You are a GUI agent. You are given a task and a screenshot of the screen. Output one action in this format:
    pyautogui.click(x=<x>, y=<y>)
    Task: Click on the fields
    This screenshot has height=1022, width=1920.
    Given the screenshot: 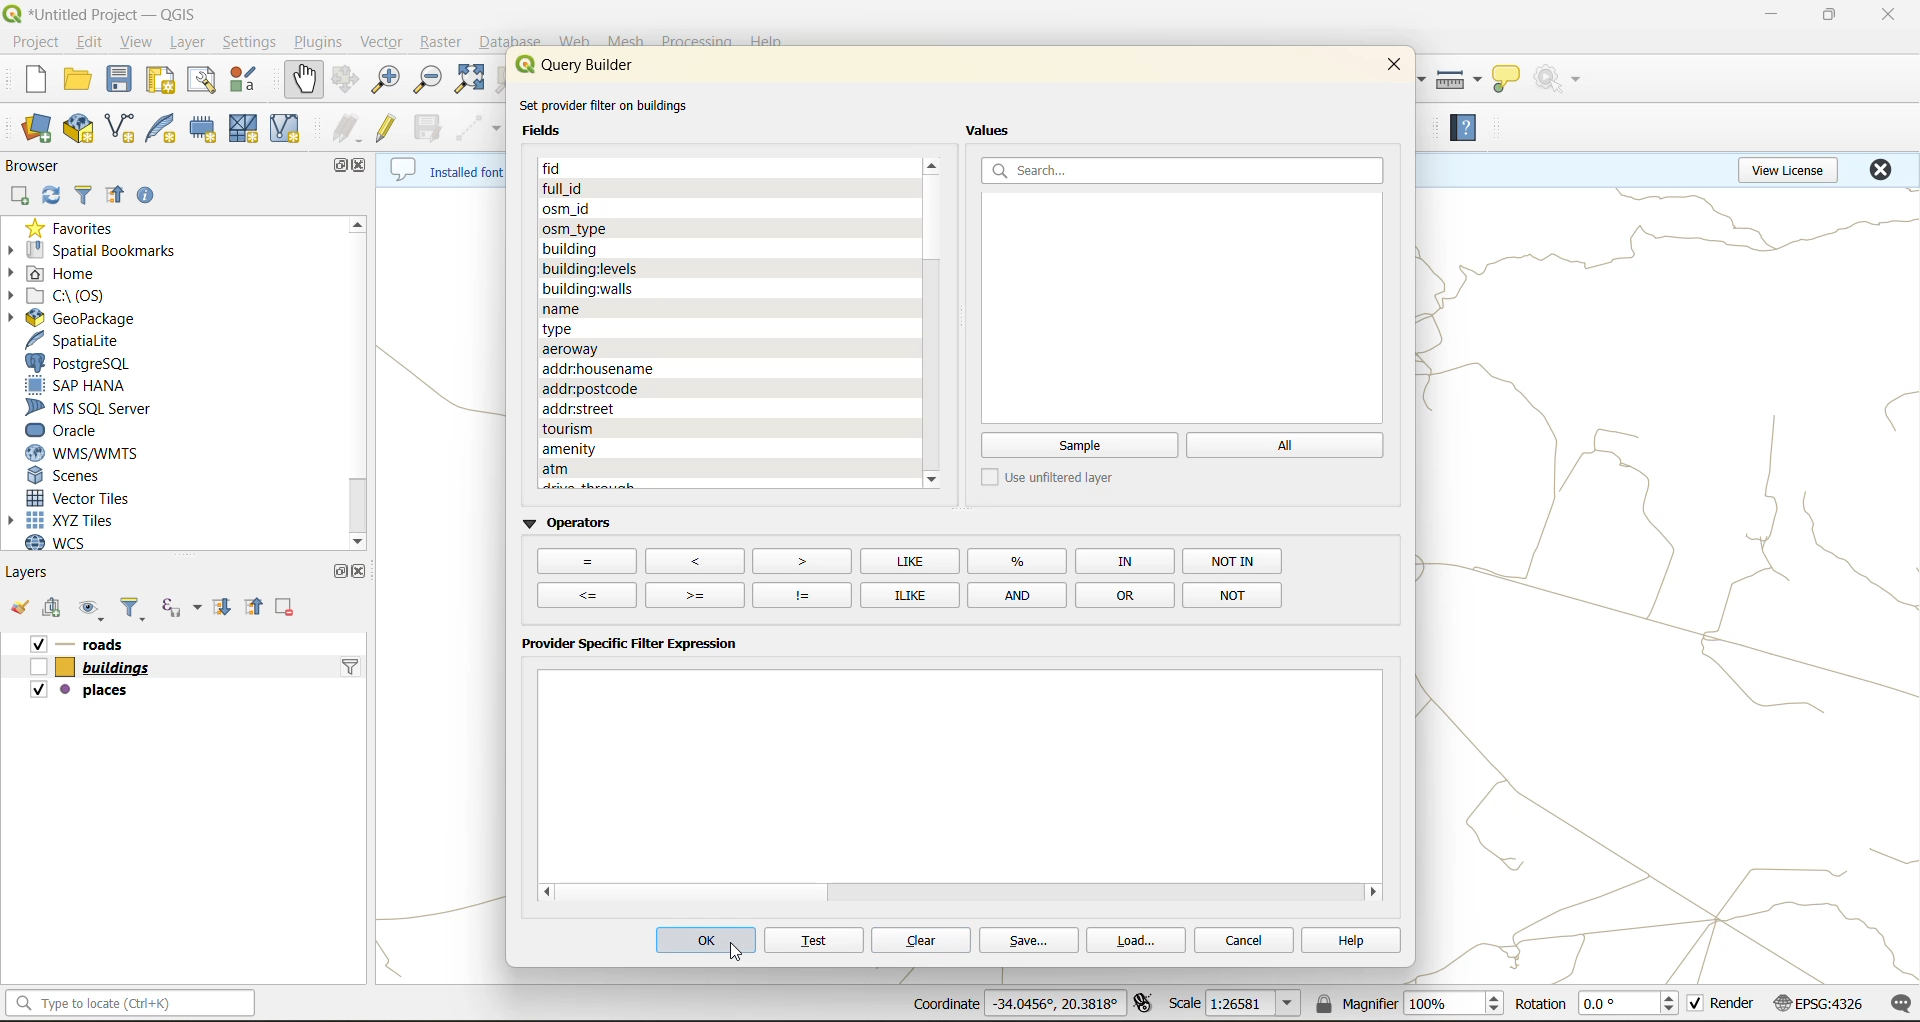 What is the action you would take?
    pyautogui.click(x=602, y=368)
    